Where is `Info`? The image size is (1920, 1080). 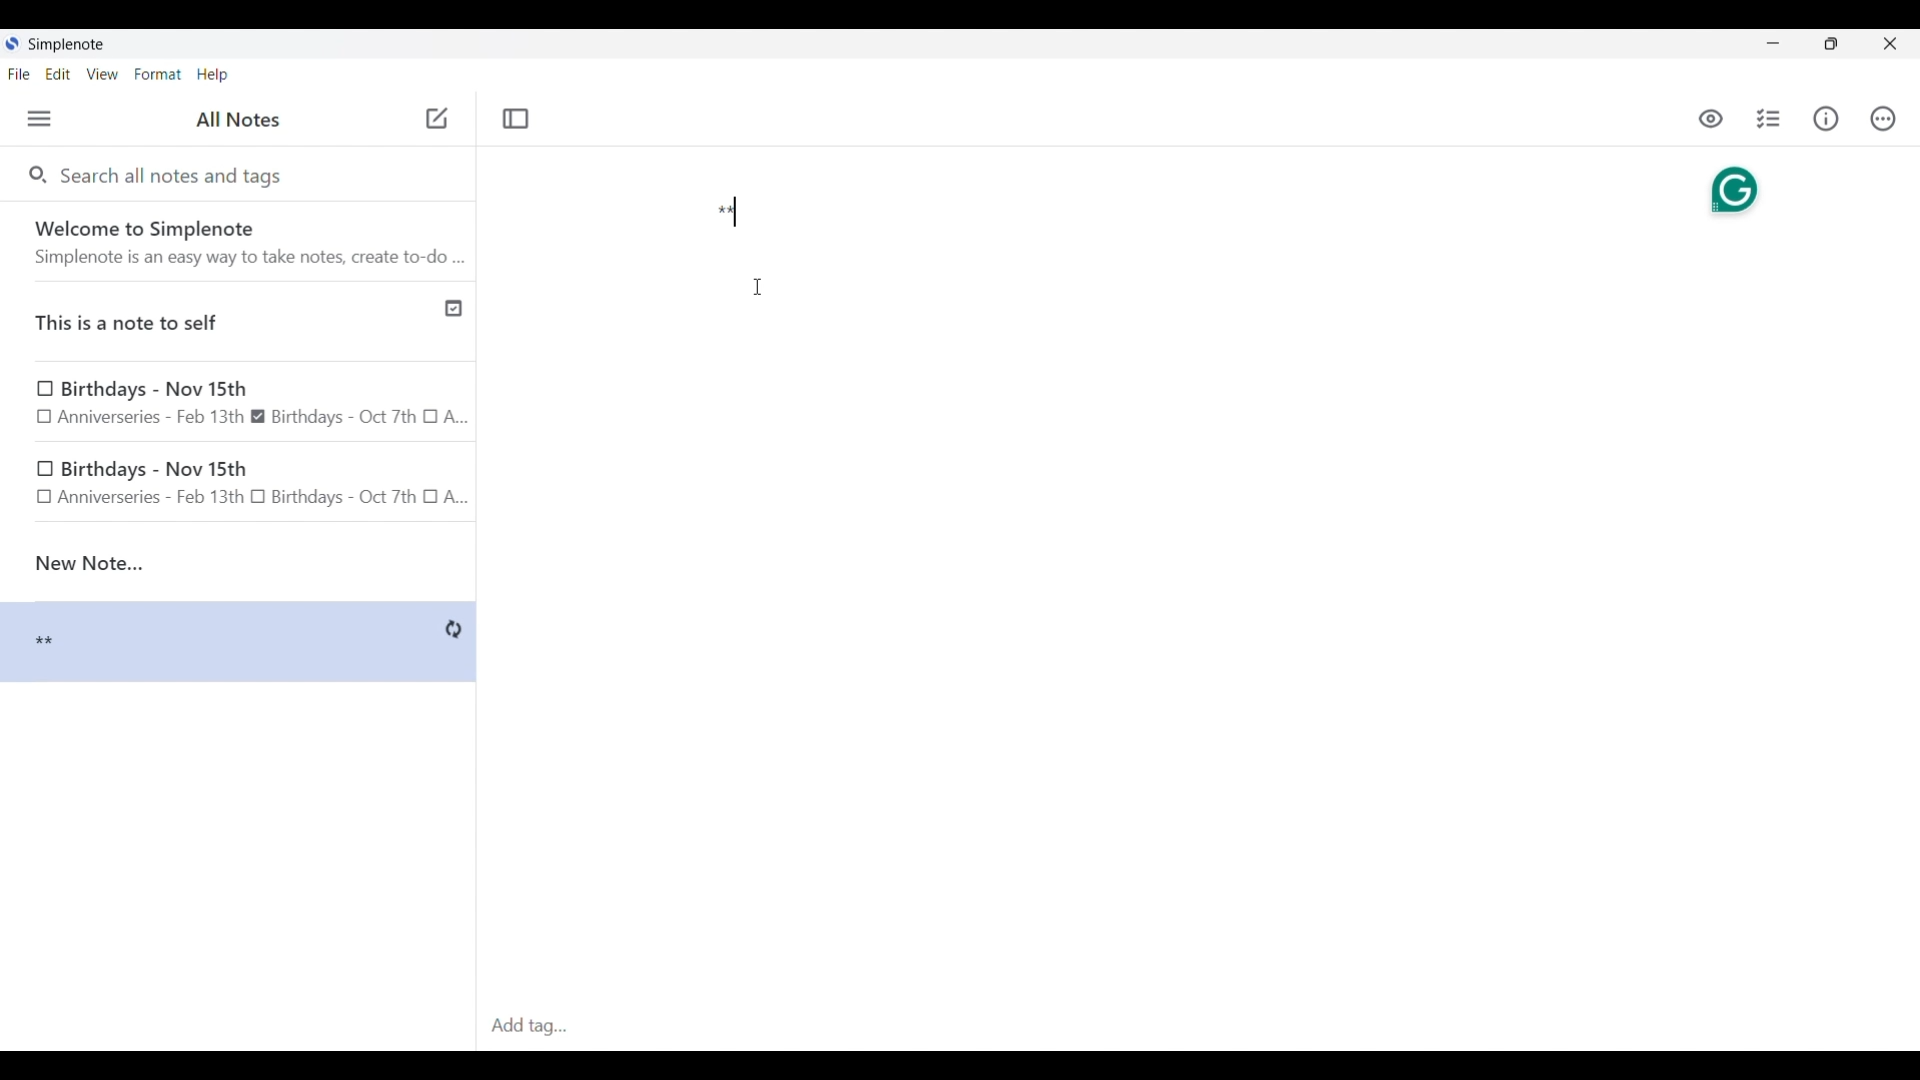 Info is located at coordinates (1826, 118).